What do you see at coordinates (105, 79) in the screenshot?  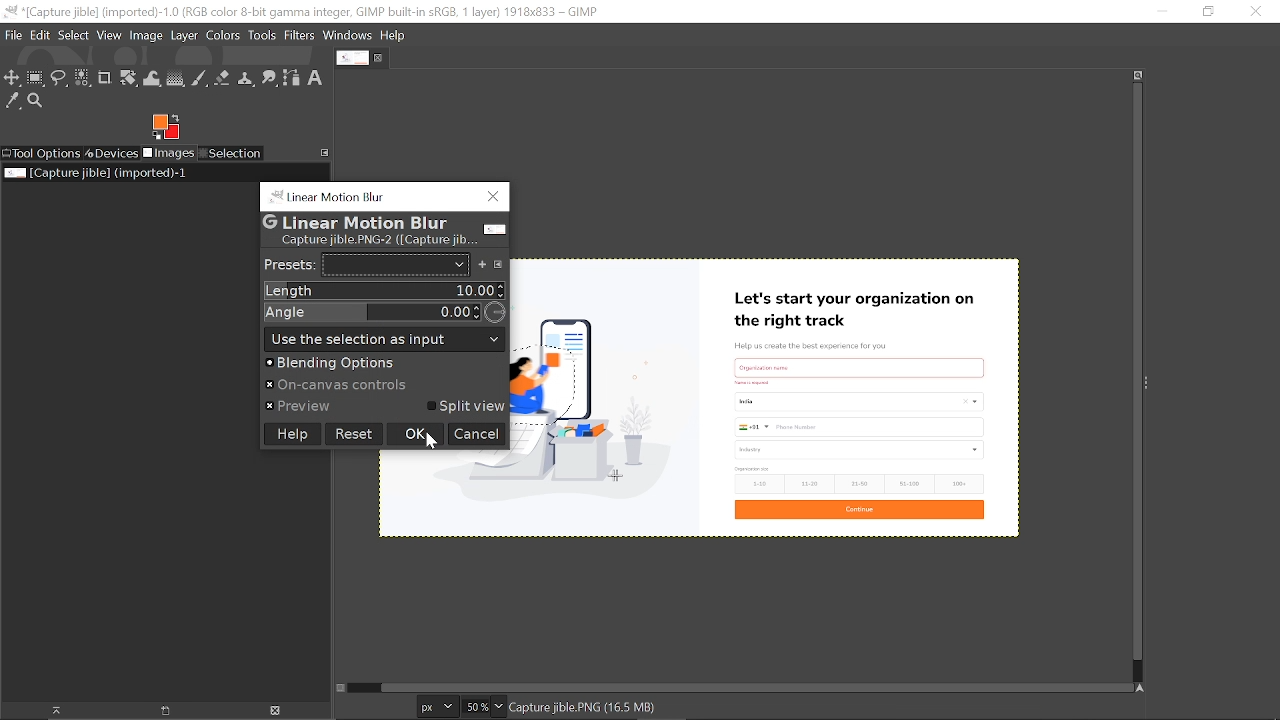 I see `Crop text tool` at bounding box center [105, 79].